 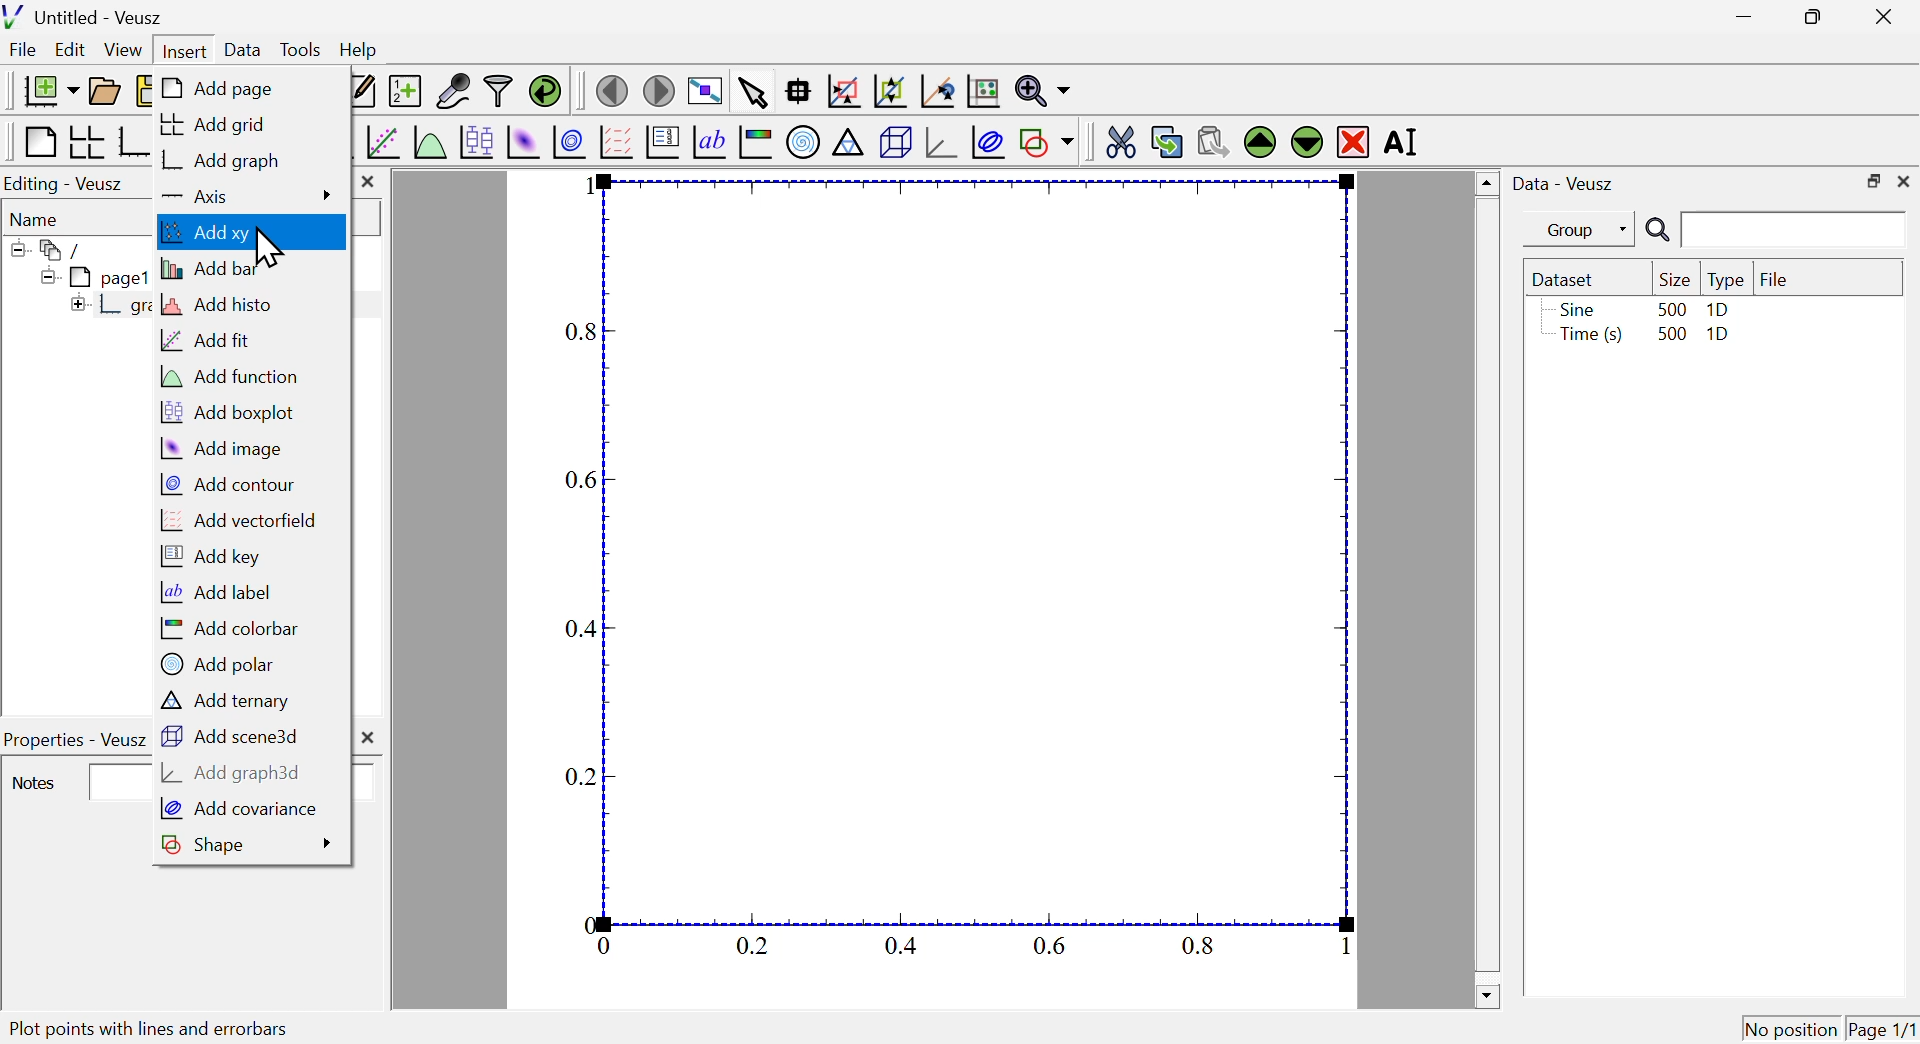 I want to click on add colorbar, so click(x=224, y=630).